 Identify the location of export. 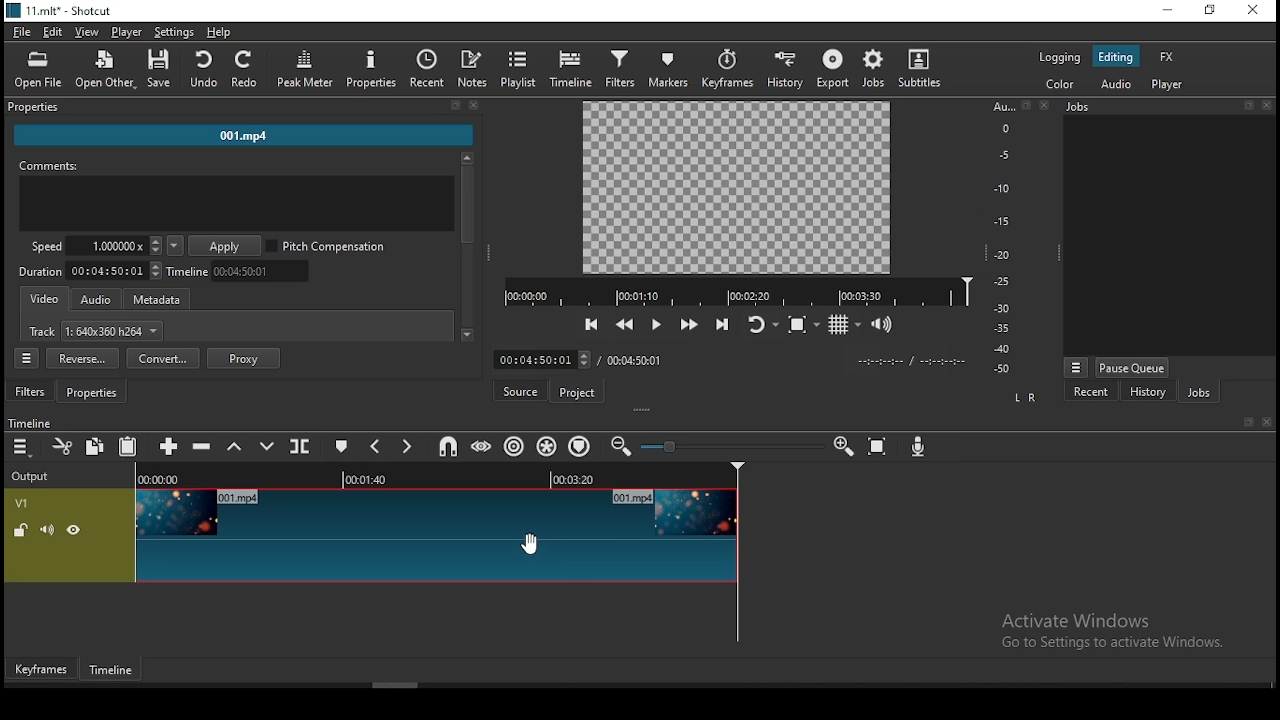
(831, 68).